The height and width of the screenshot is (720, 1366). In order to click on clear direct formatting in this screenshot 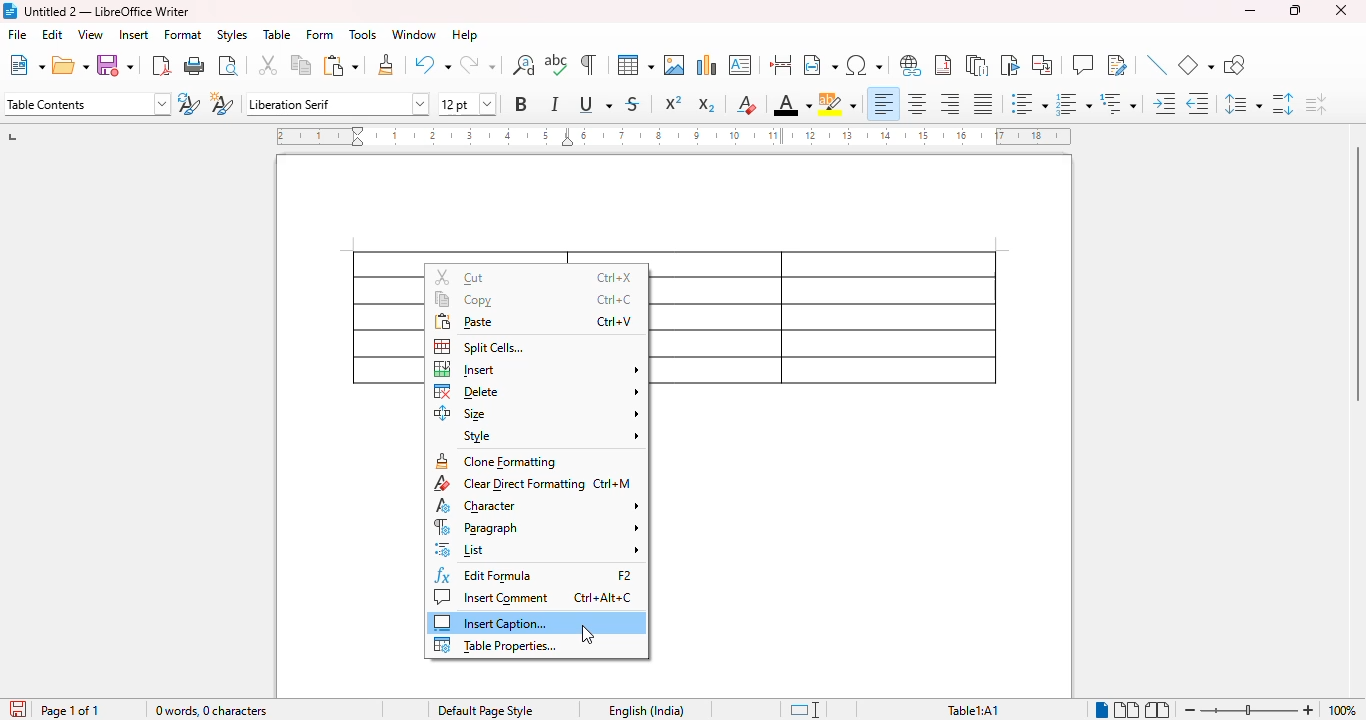, I will do `click(747, 104)`.